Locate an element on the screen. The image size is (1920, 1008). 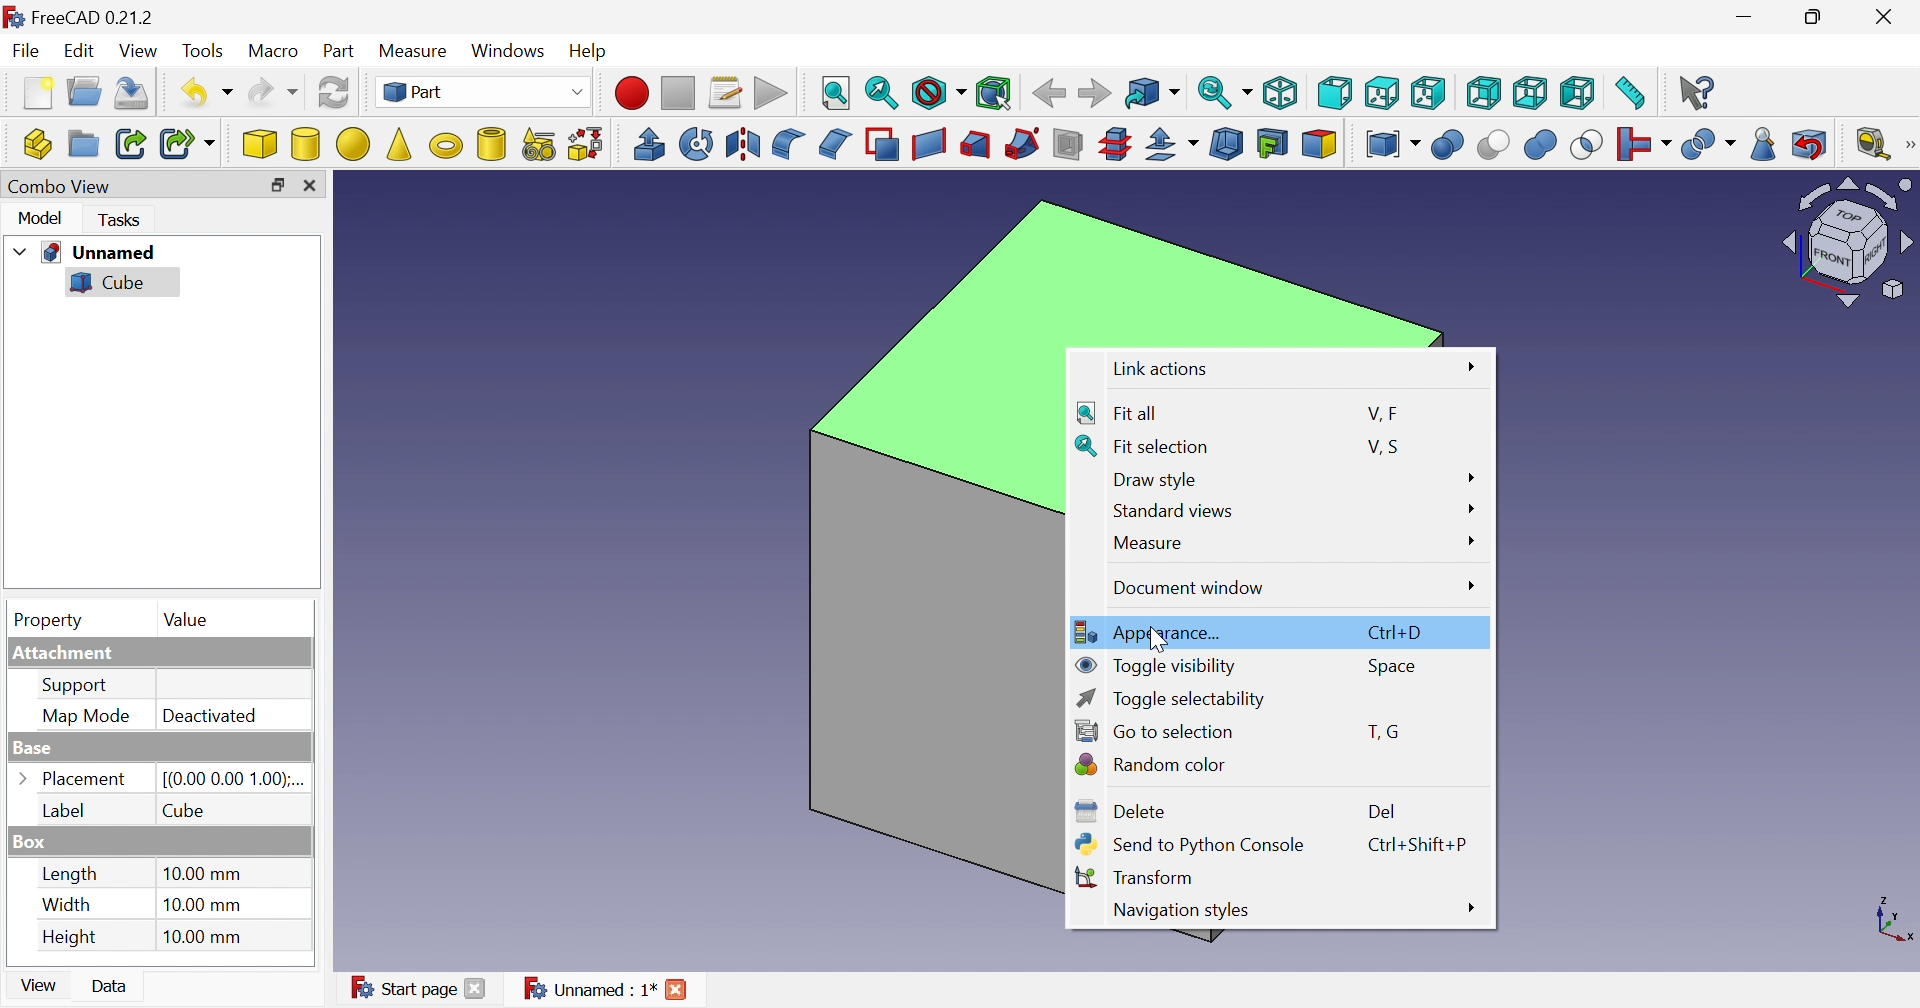
Offset is located at coordinates (1175, 145).